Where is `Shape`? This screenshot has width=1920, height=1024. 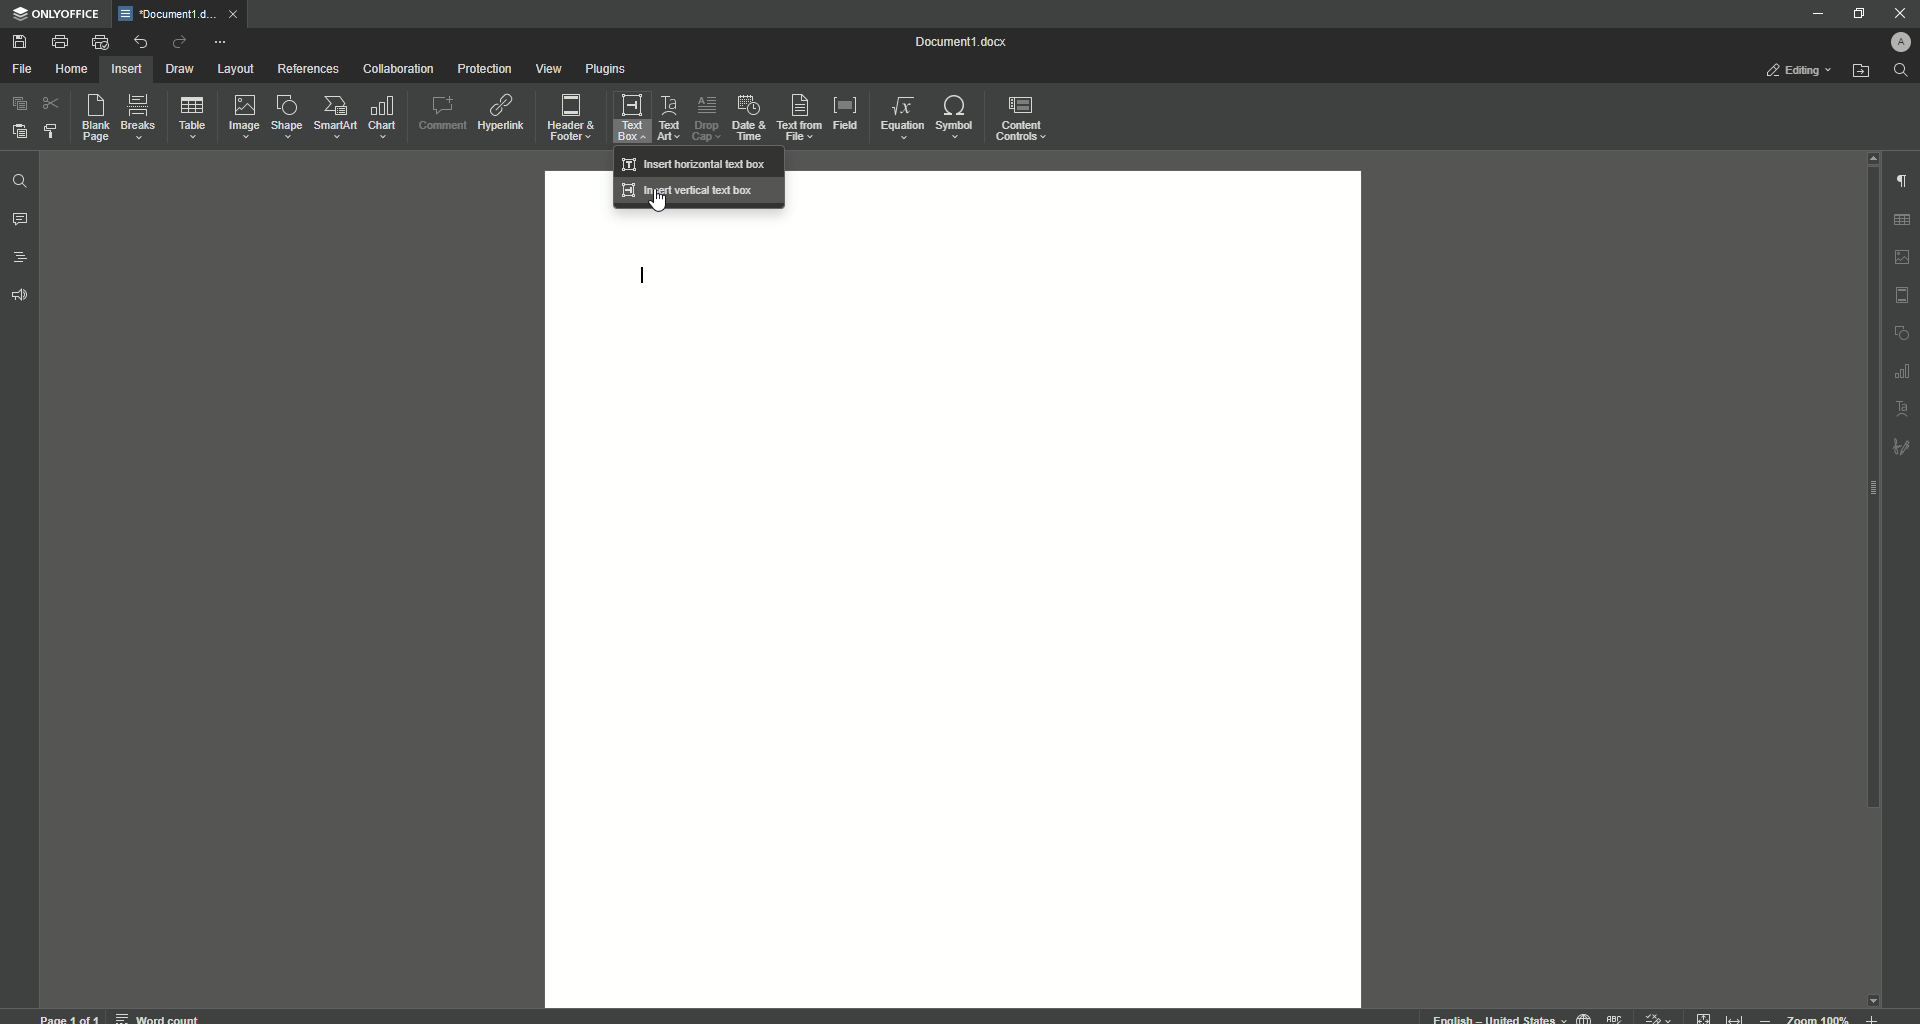
Shape is located at coordinates (284, 116).